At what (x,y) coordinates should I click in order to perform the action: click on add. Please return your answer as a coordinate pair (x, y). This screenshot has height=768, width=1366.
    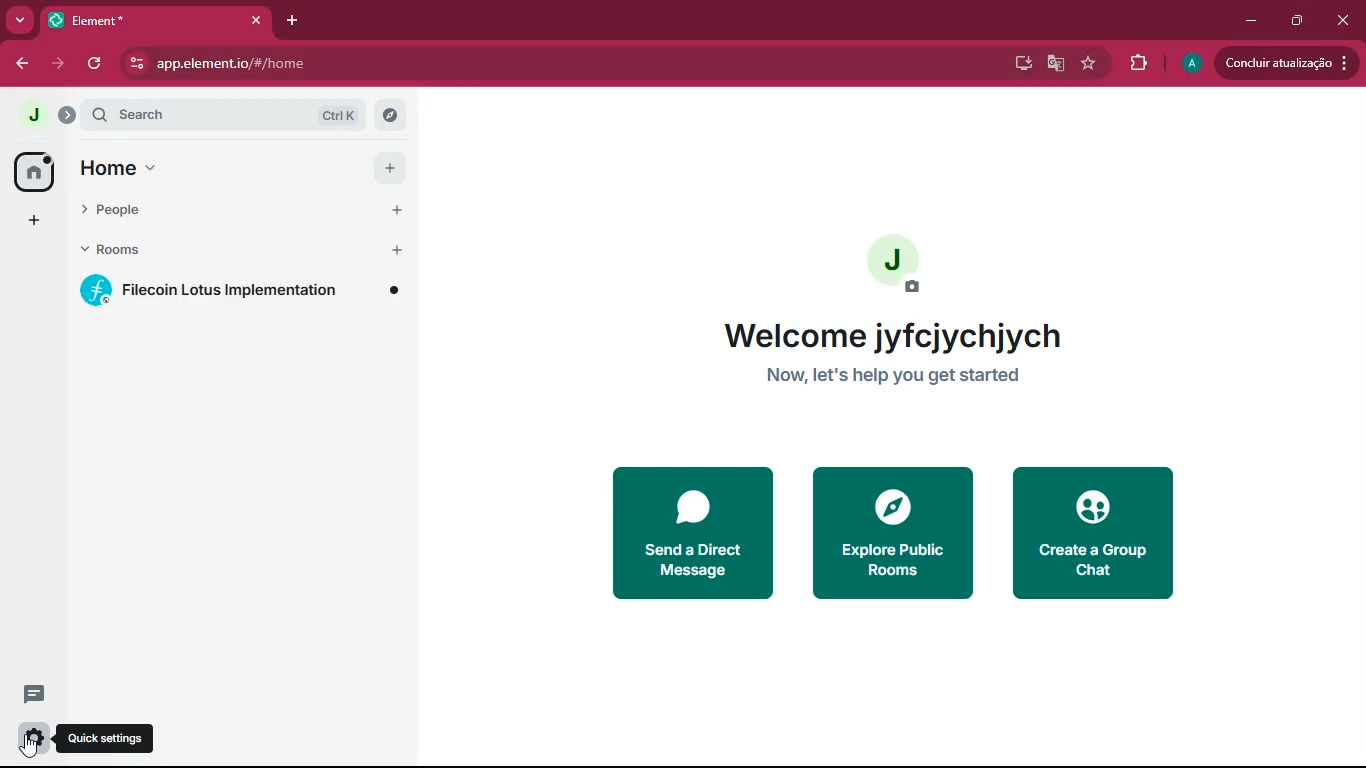
    Looking at the image, I should click on (31, 222).